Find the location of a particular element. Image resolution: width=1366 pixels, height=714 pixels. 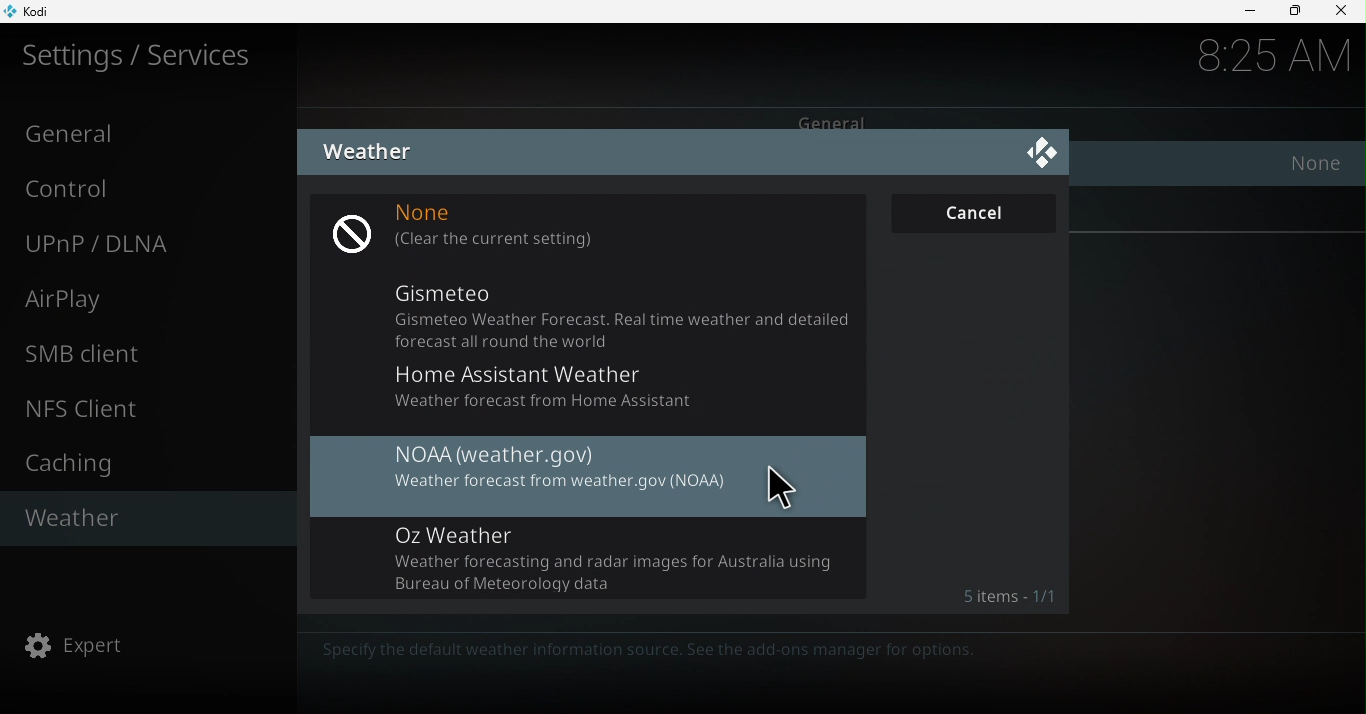

Expert is located at coordinates (145, 642).